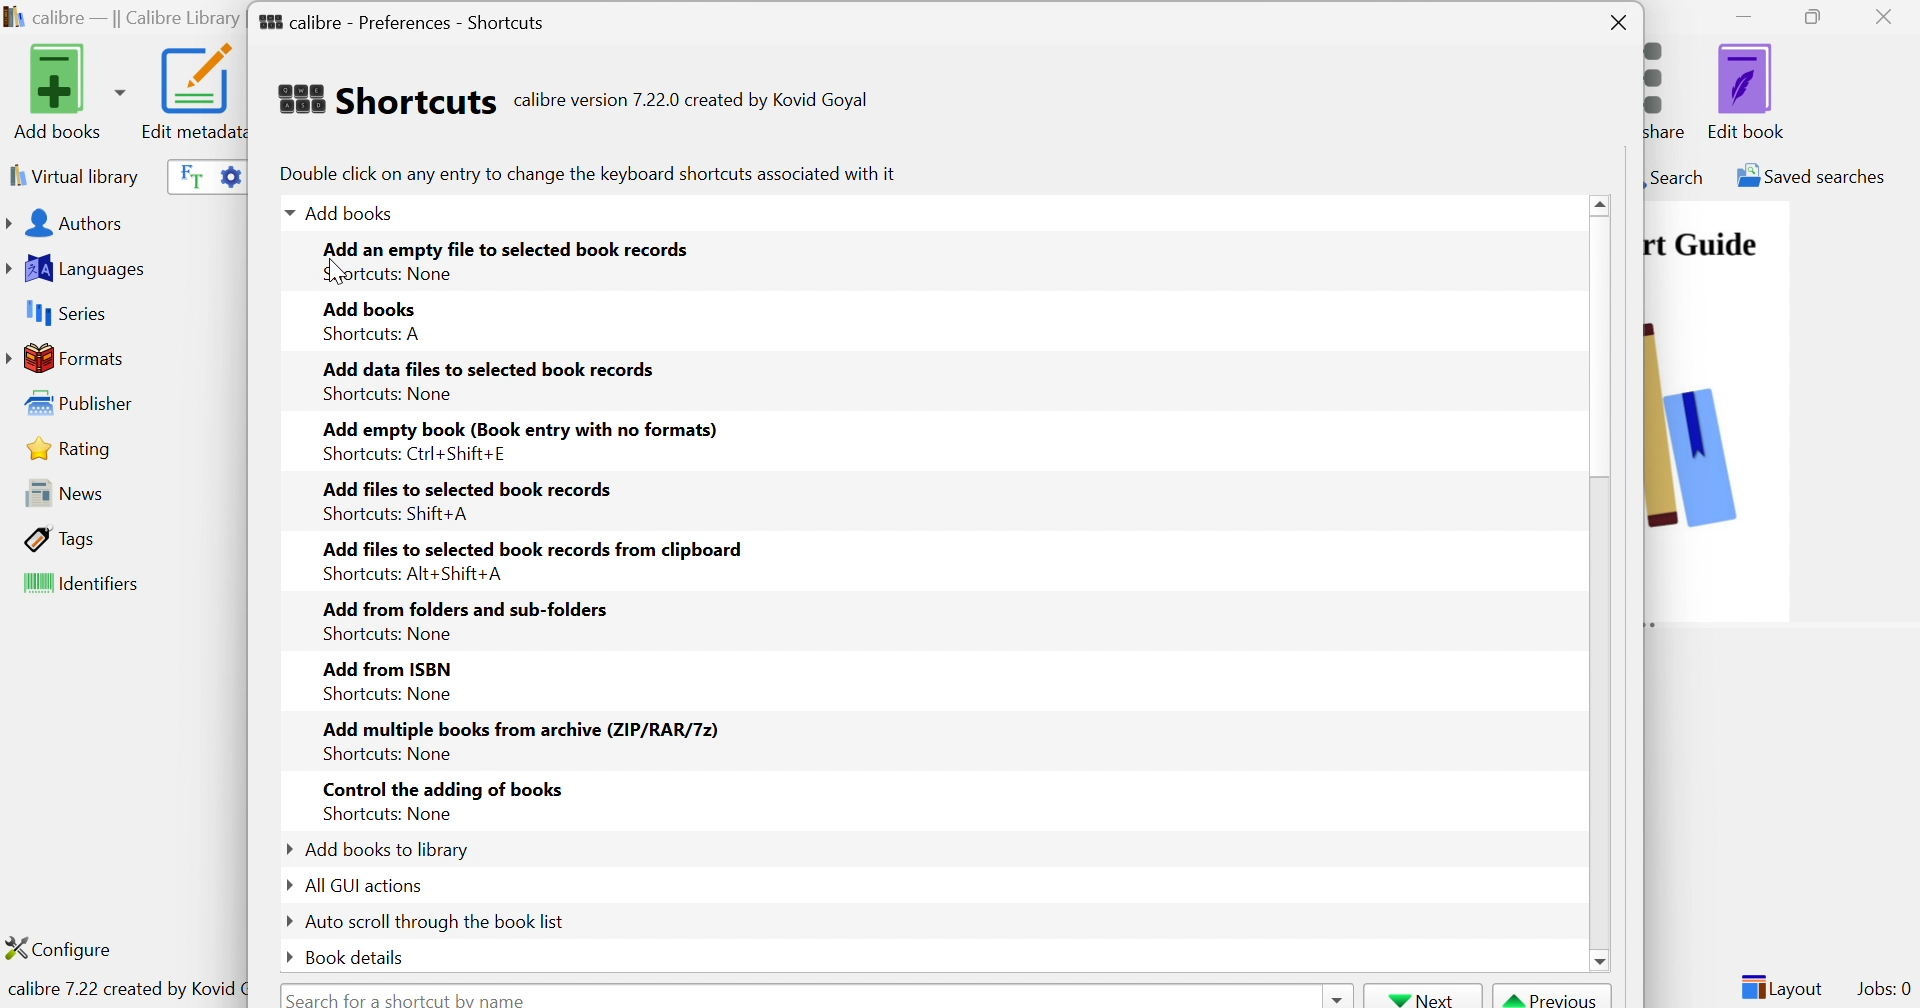  Describe the element at coordinates (288, 921) in the screenshot. I see `Drop Down` at that location.